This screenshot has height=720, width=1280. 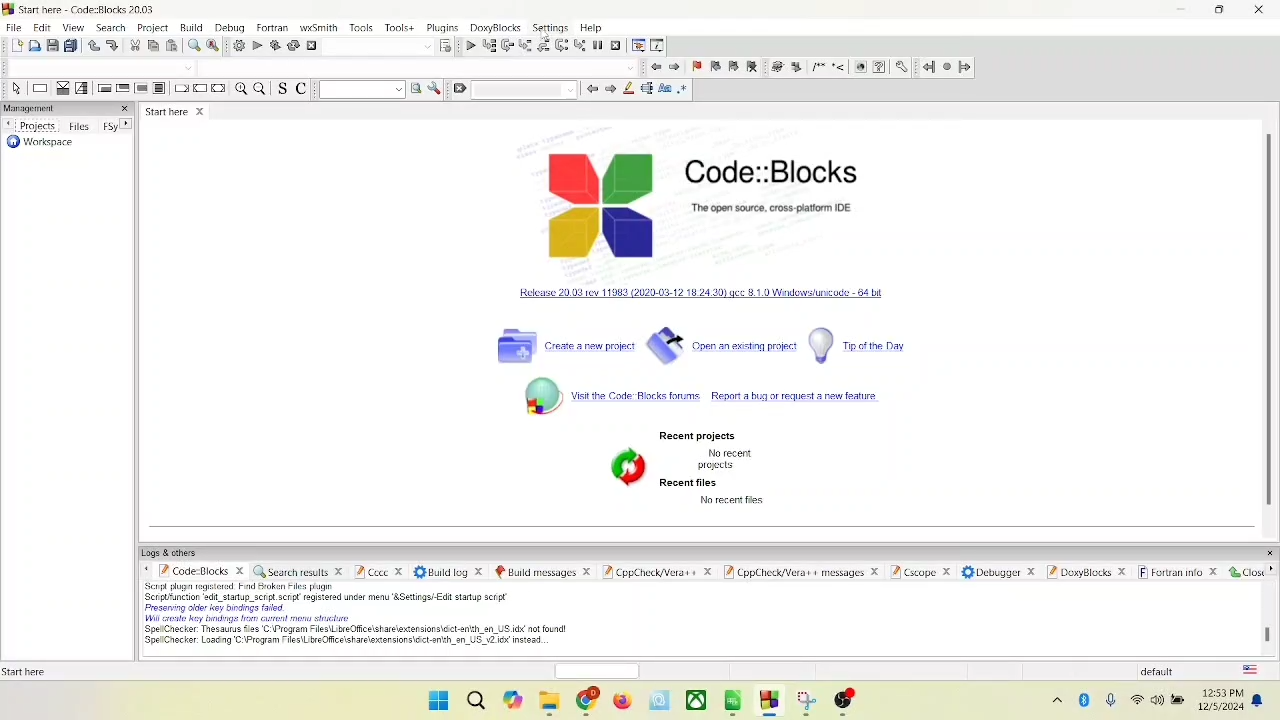 I want to click on block instruction, so click(x=161, y=87).